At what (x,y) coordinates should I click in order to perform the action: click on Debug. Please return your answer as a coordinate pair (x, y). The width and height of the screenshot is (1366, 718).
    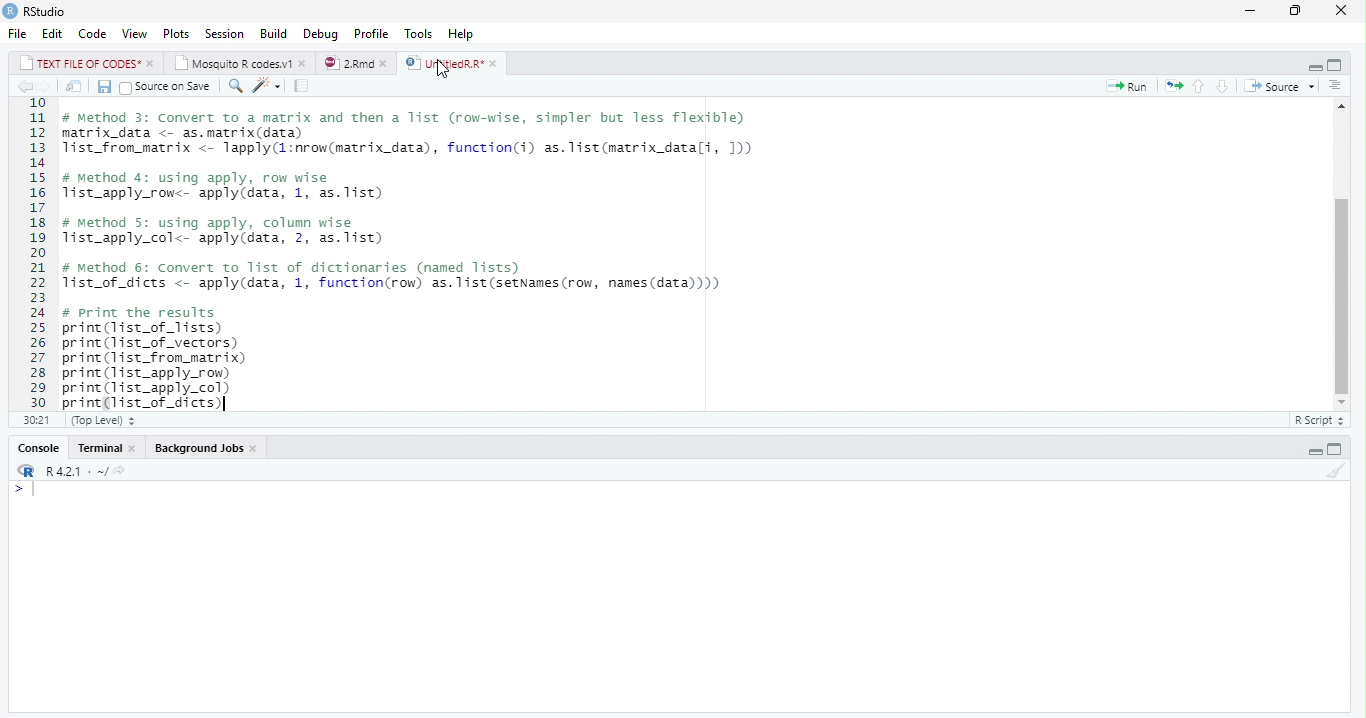
    Looking at the image, I should click on (321, 33).